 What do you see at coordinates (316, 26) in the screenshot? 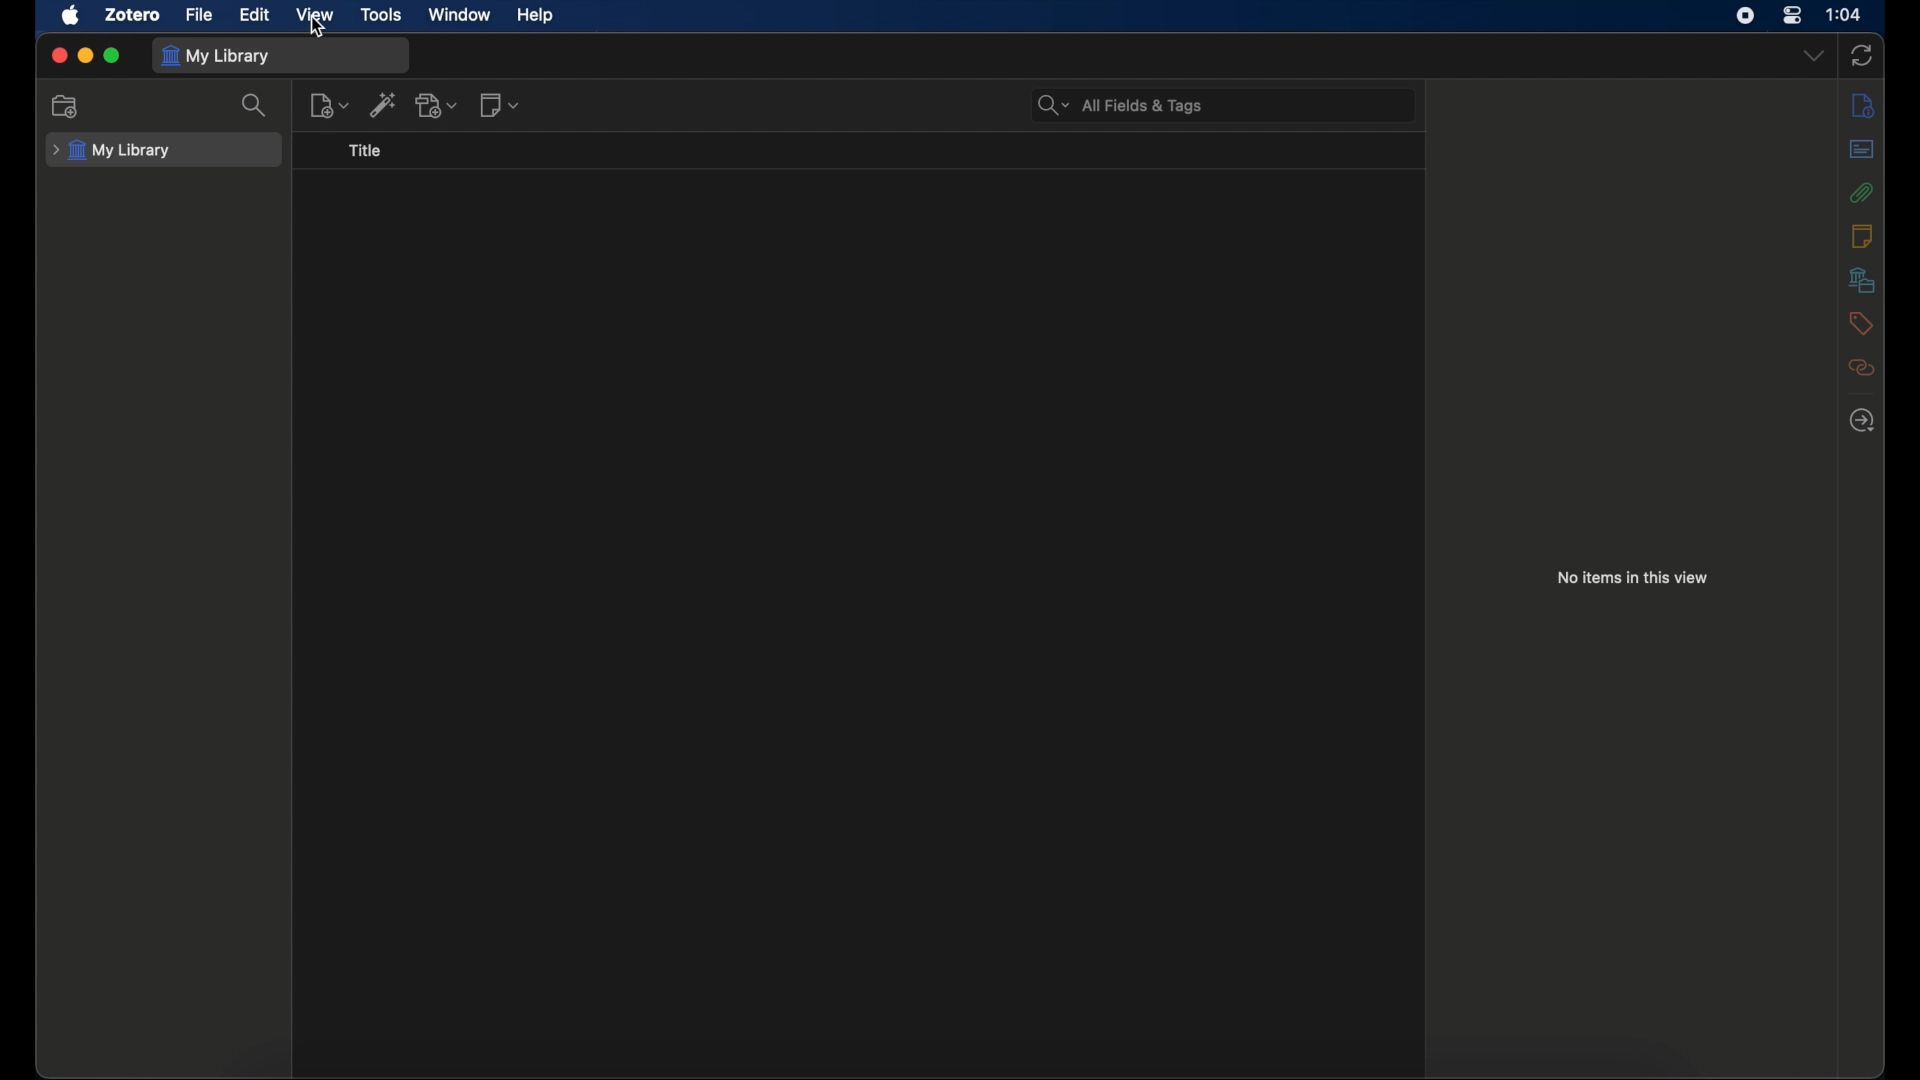
I see `cursor` at bounding box center [316, 26].